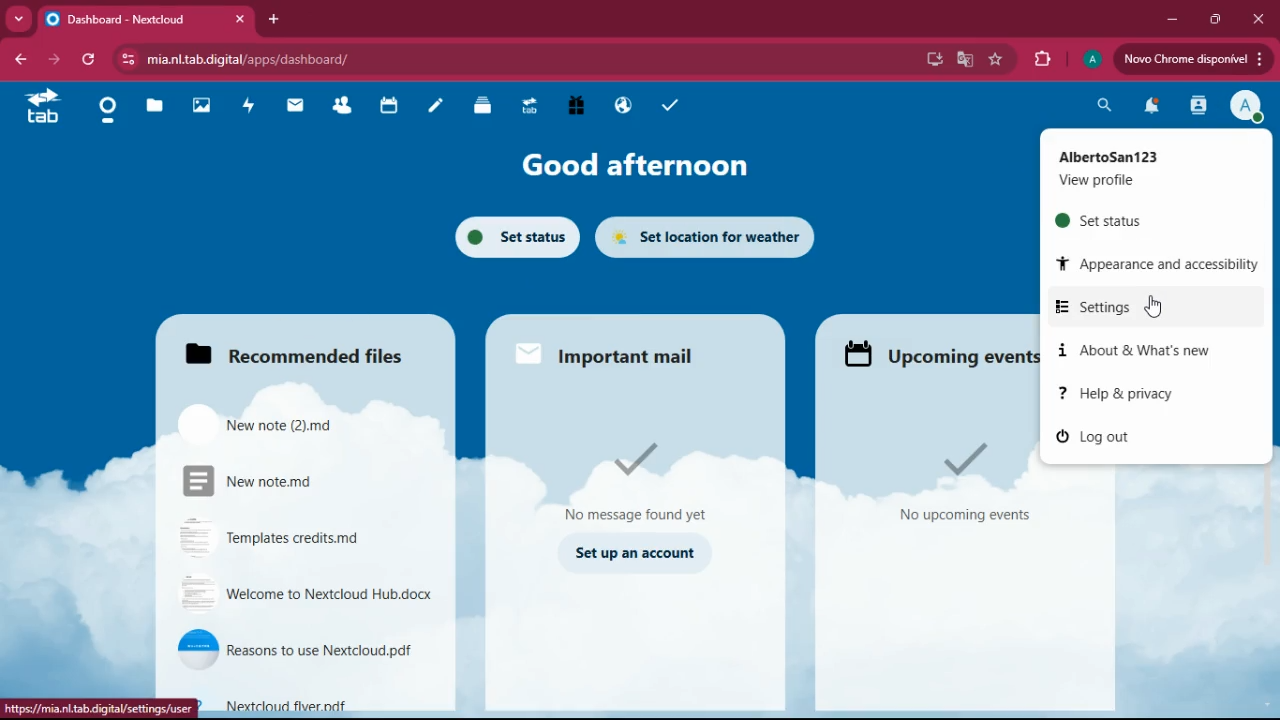  Describe the element at coordinates (90, 60) in the screenshot. I see `refresh` at that location.